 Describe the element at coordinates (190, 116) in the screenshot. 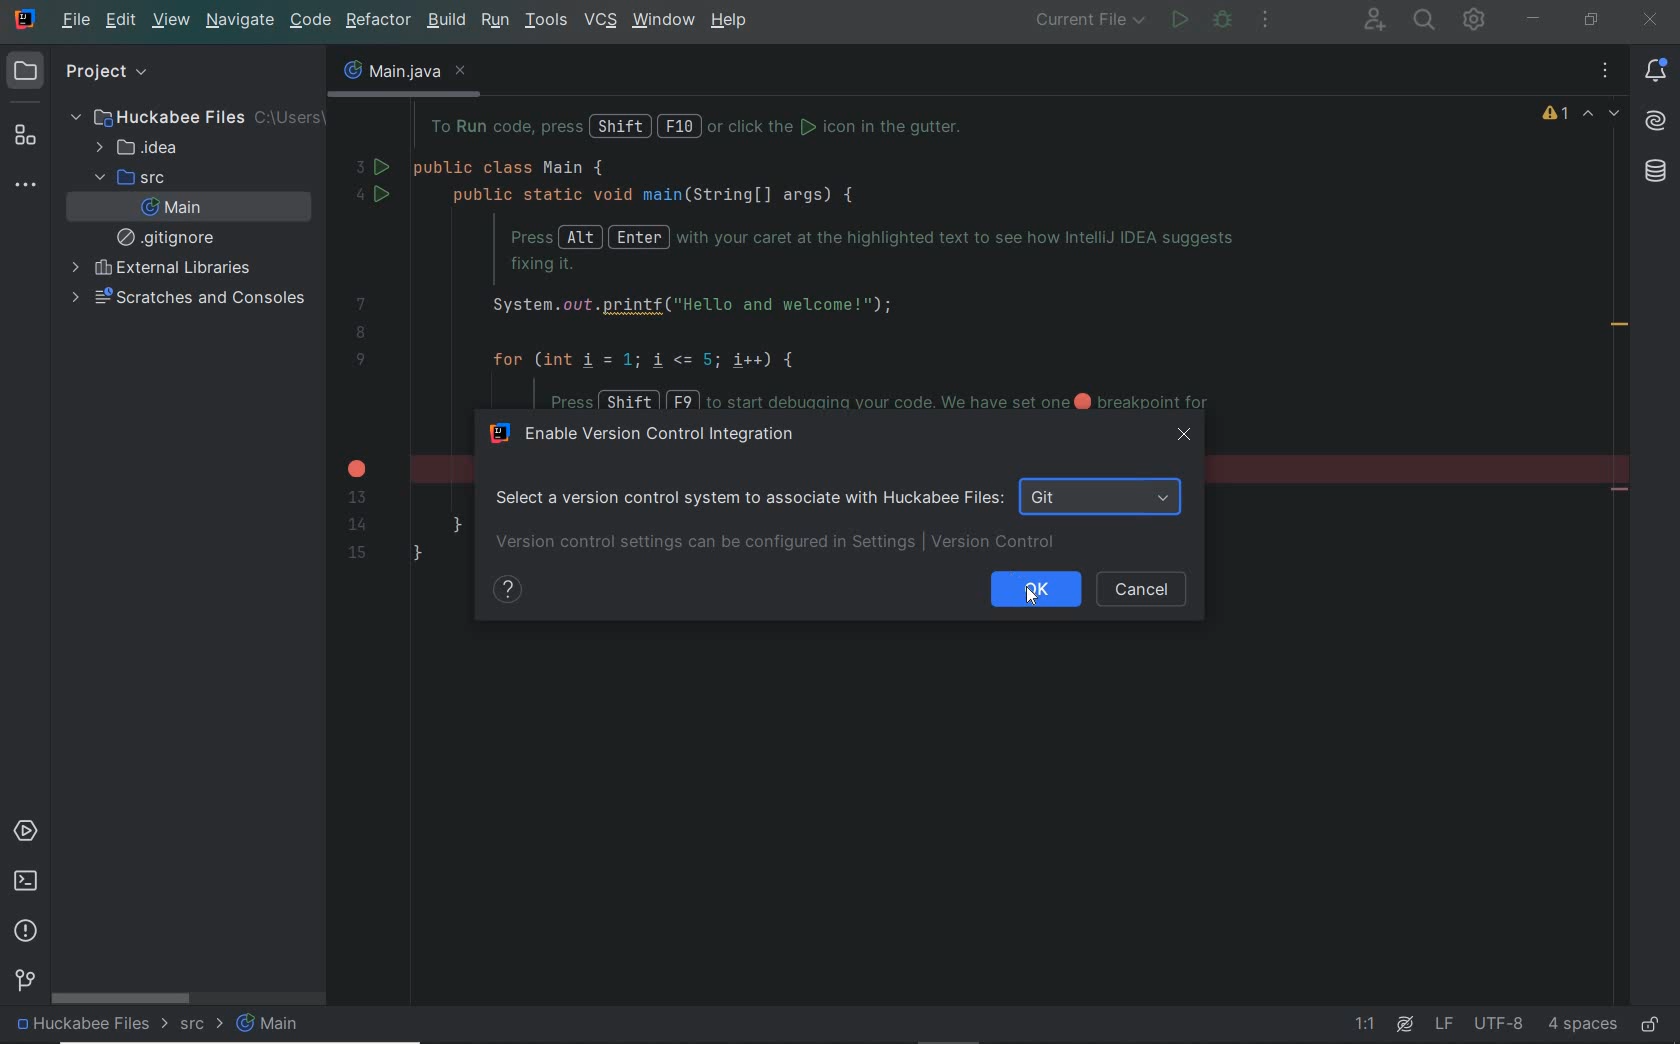

I see `Huckabee Files` at that location.